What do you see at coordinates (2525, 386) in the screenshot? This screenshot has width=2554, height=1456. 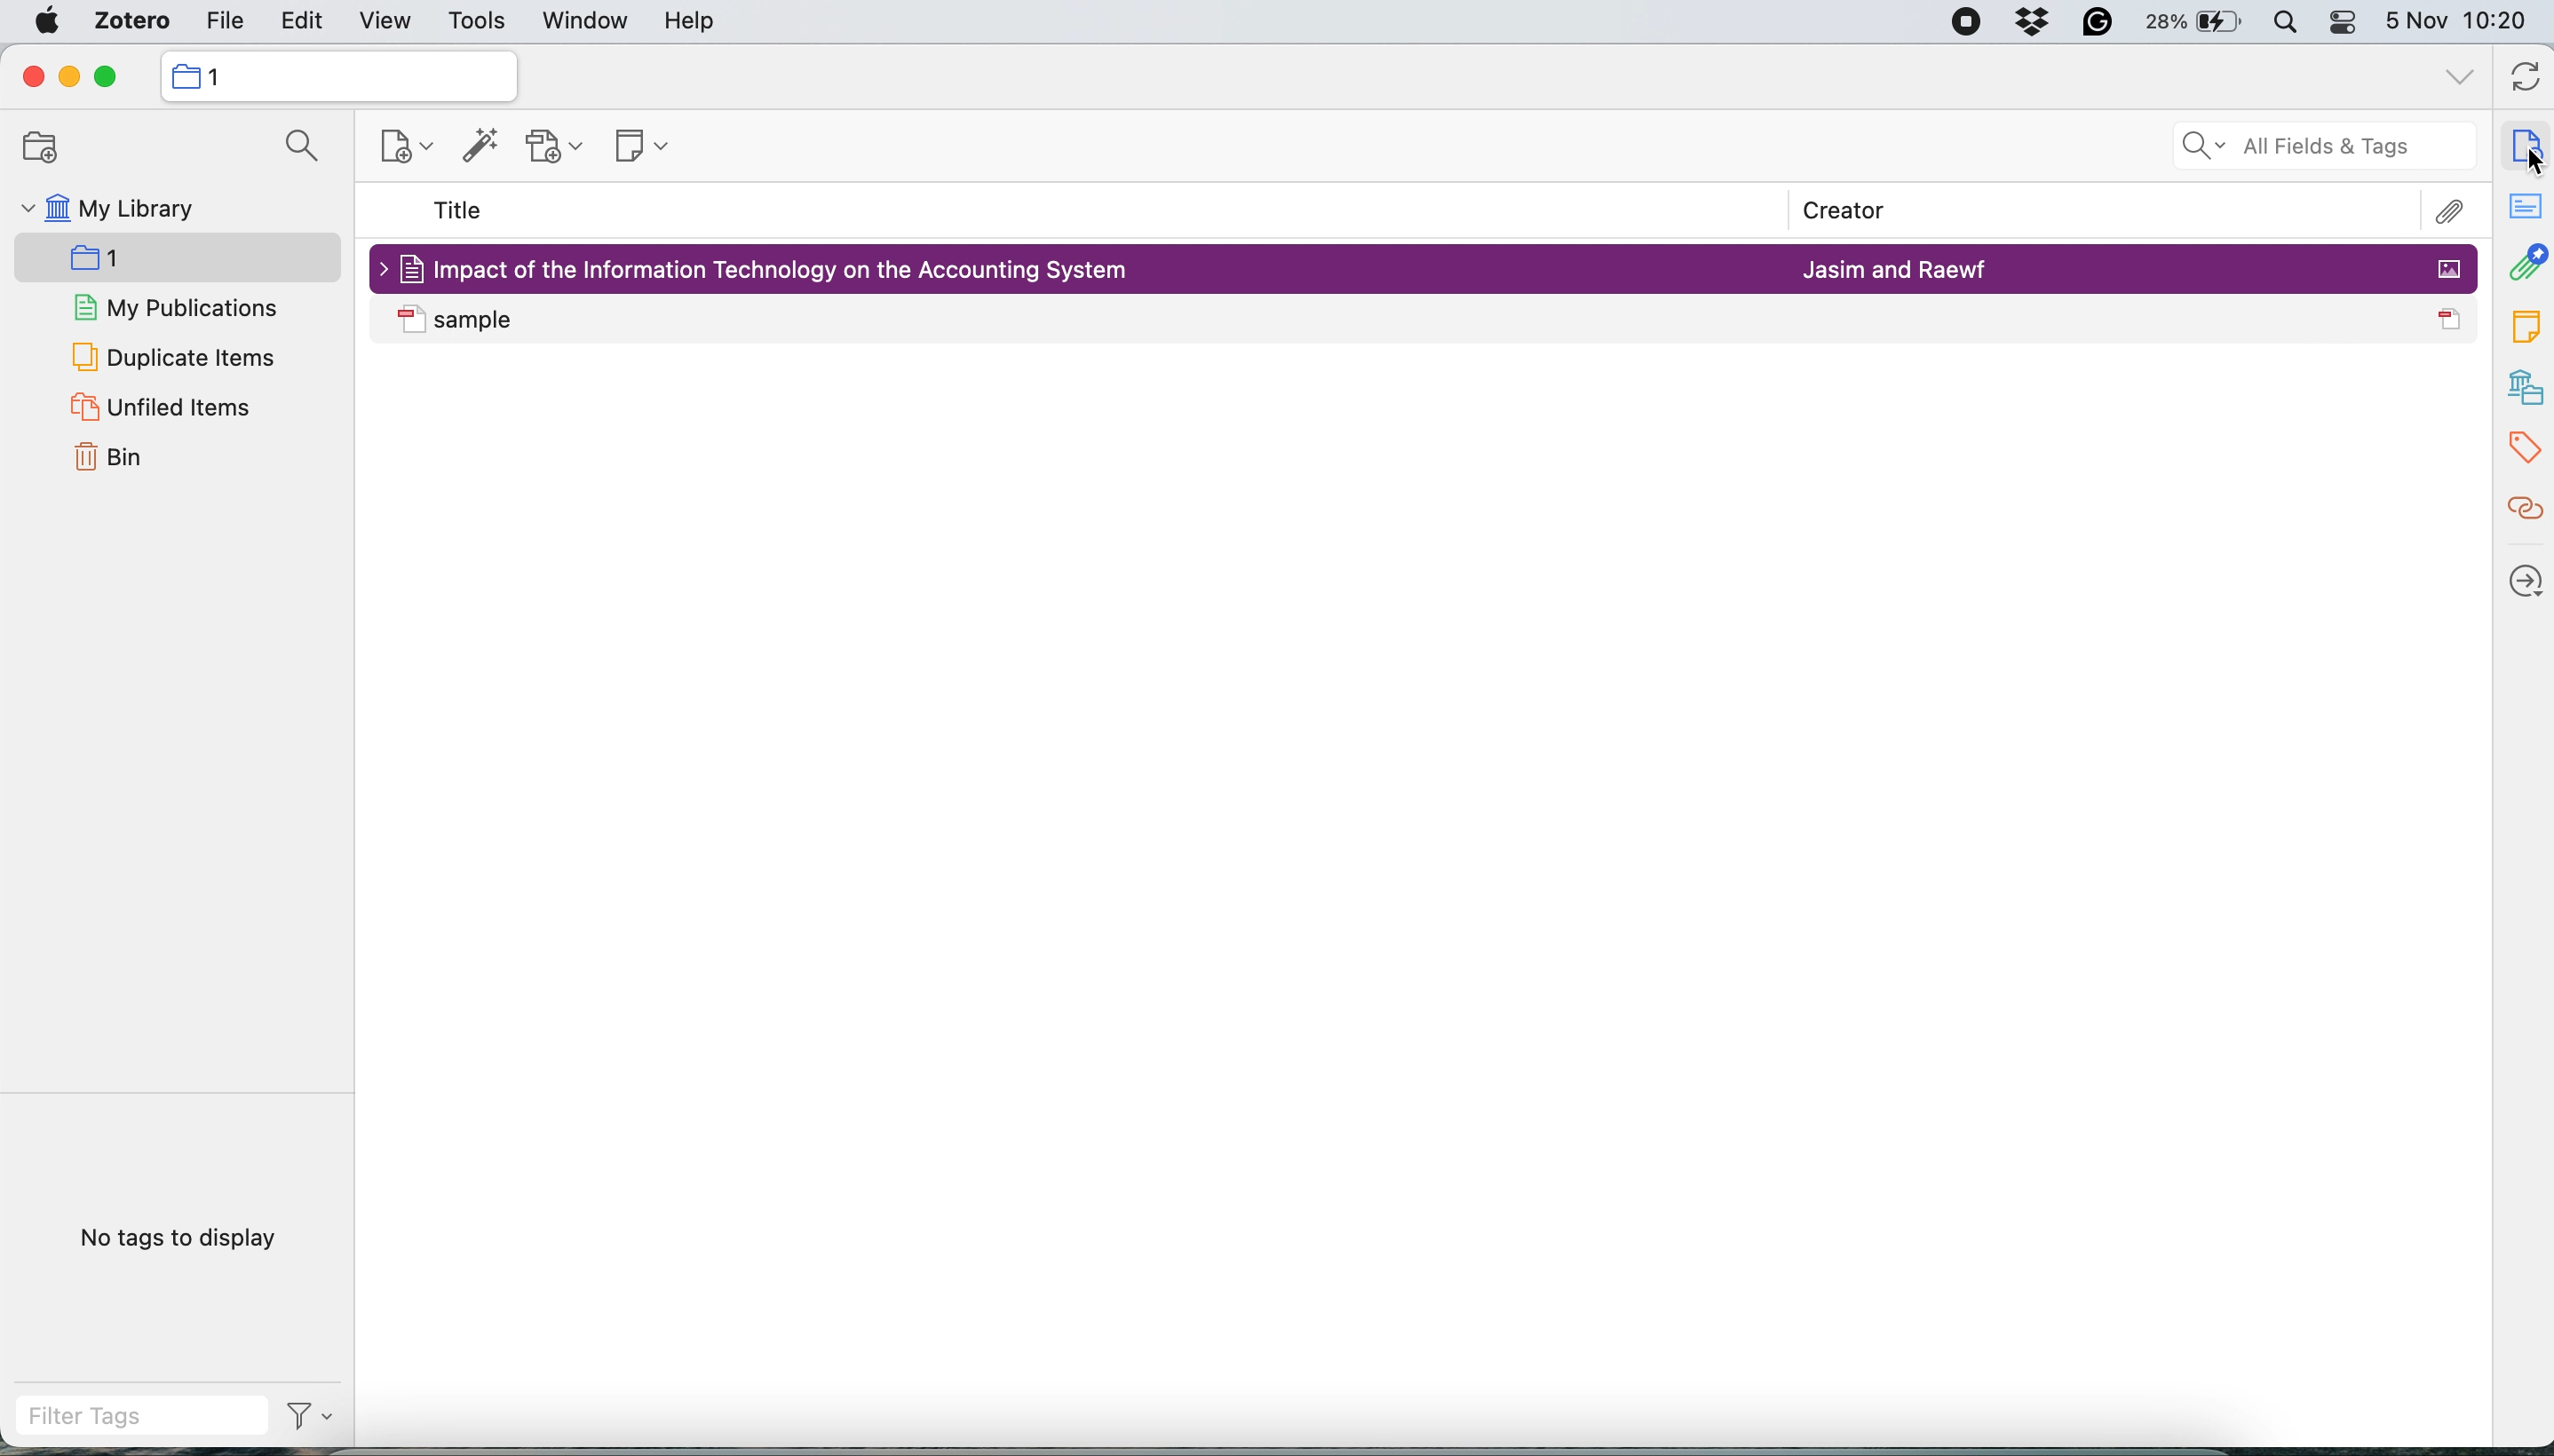 I see `libraries and collection` at bounding box center [2525, 386].